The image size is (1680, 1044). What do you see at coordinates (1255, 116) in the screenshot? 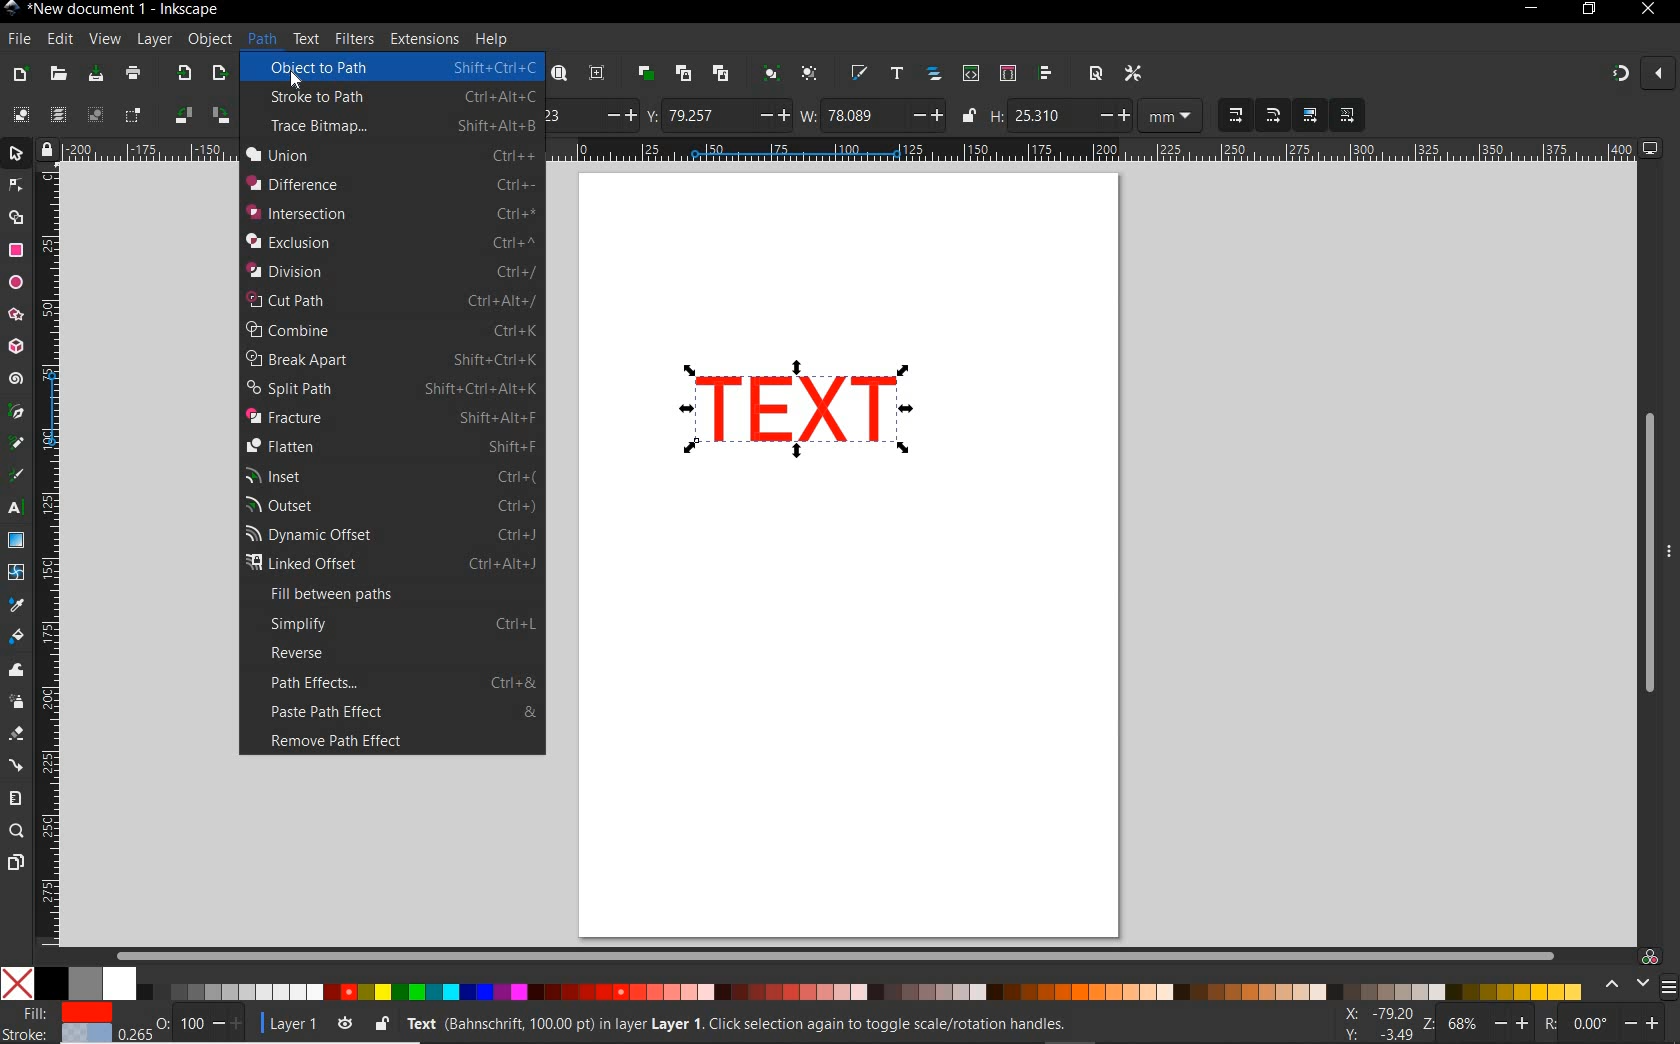
I see `SCALING` at bounding box center [1255, 116].